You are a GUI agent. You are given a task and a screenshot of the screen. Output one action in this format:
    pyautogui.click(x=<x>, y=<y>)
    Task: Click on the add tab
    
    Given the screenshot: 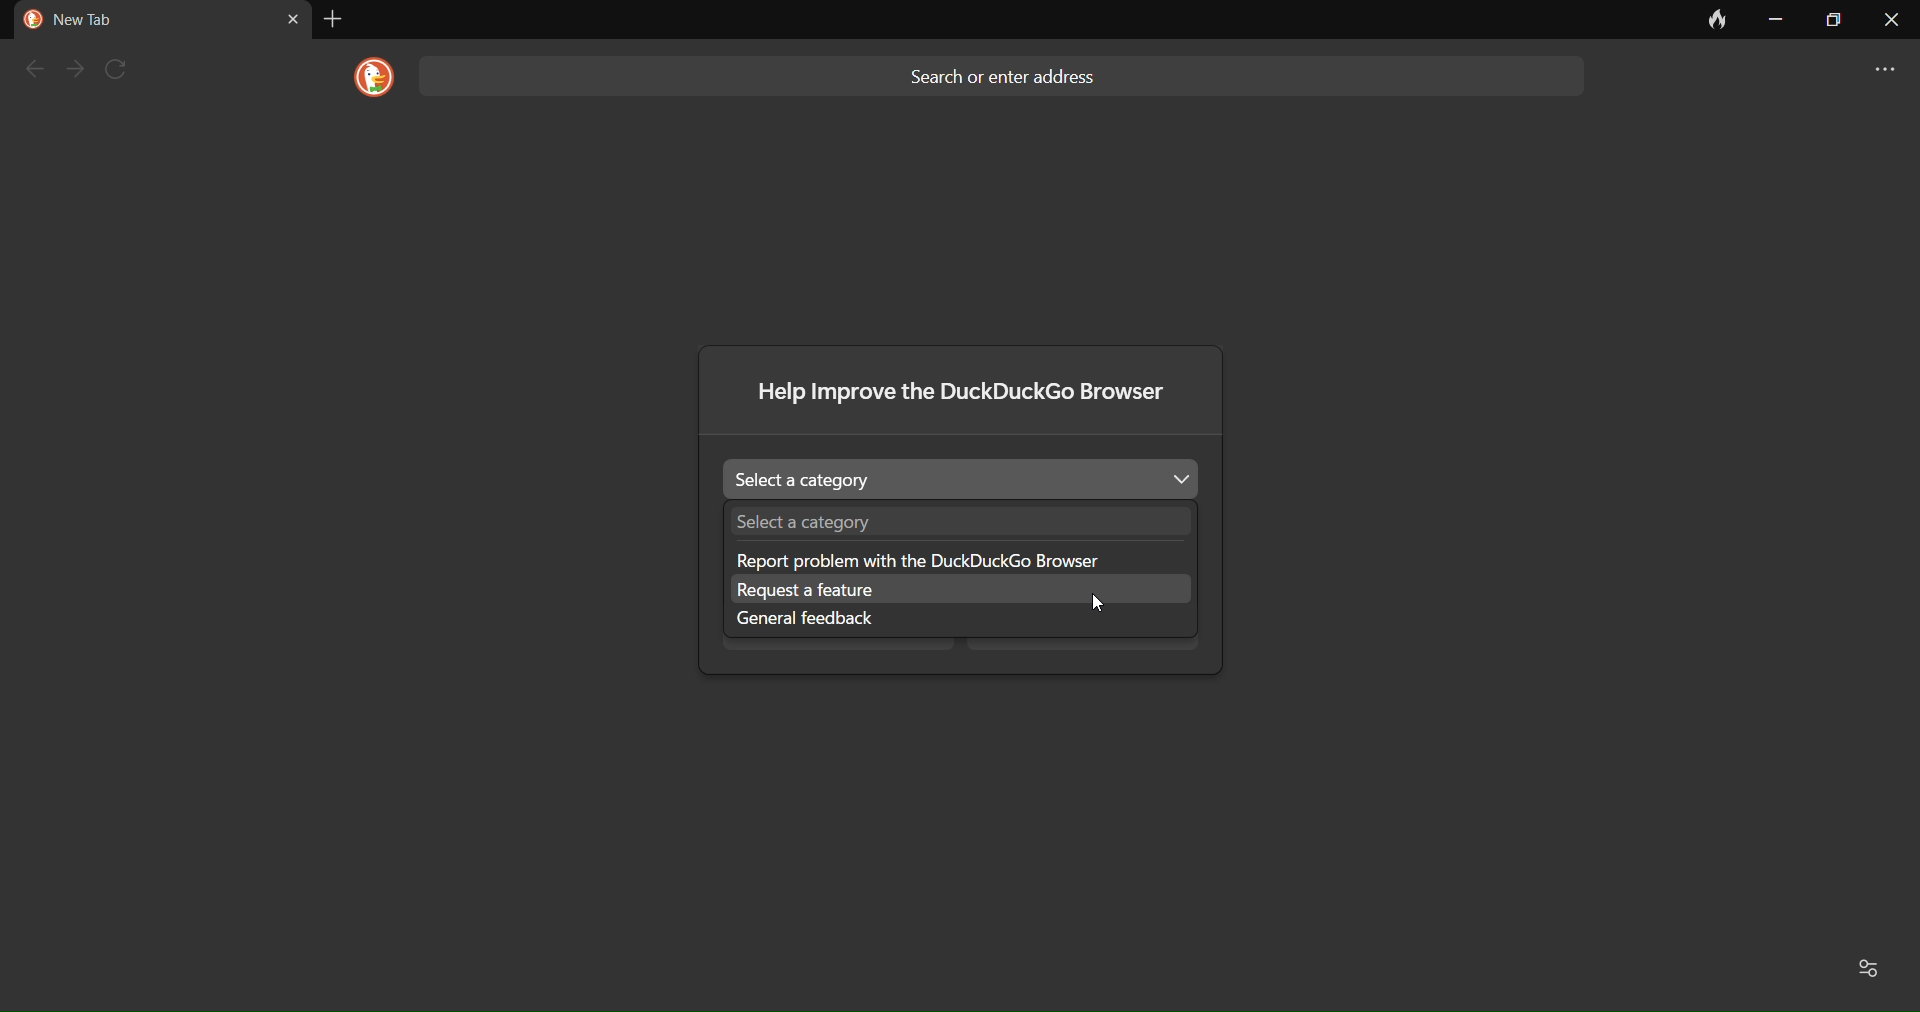 What is the action you would take?
    pyautogui.click(x=331, y=19)
    